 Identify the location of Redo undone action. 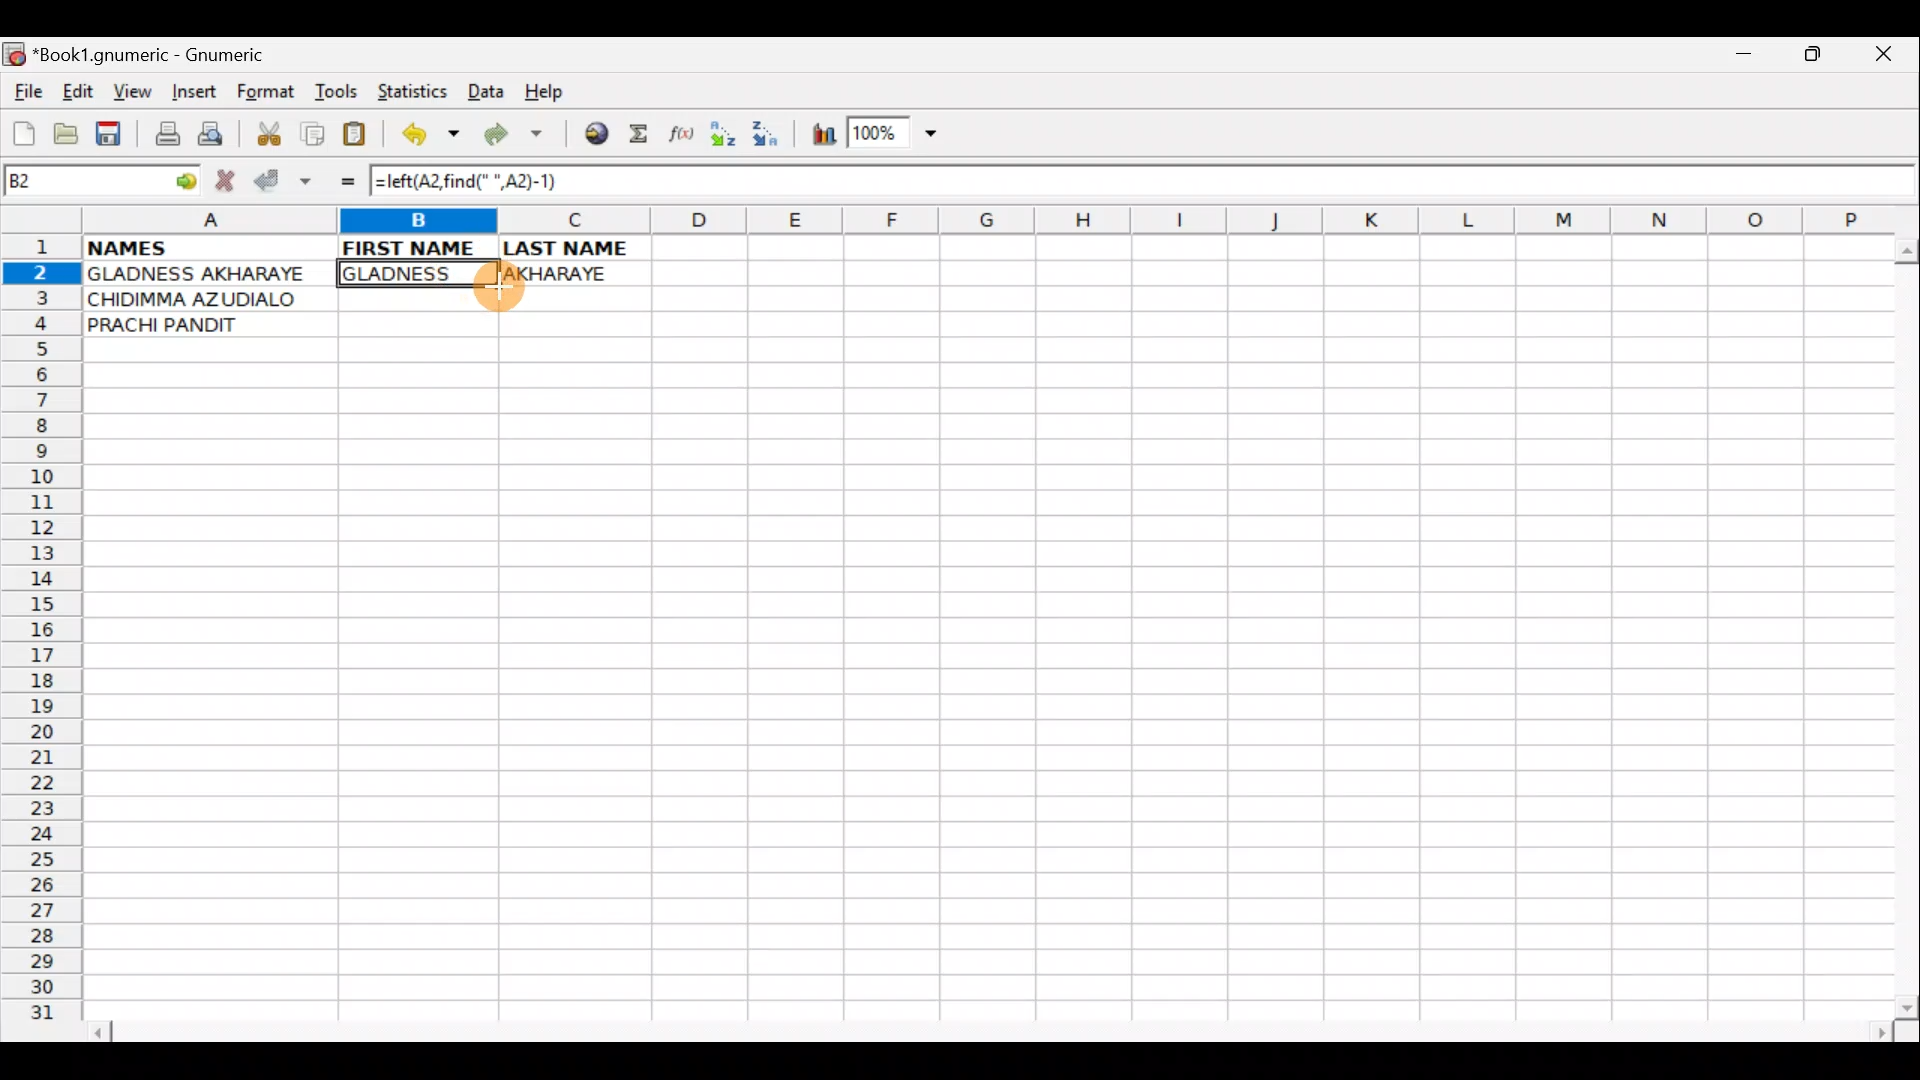
(518, 137).